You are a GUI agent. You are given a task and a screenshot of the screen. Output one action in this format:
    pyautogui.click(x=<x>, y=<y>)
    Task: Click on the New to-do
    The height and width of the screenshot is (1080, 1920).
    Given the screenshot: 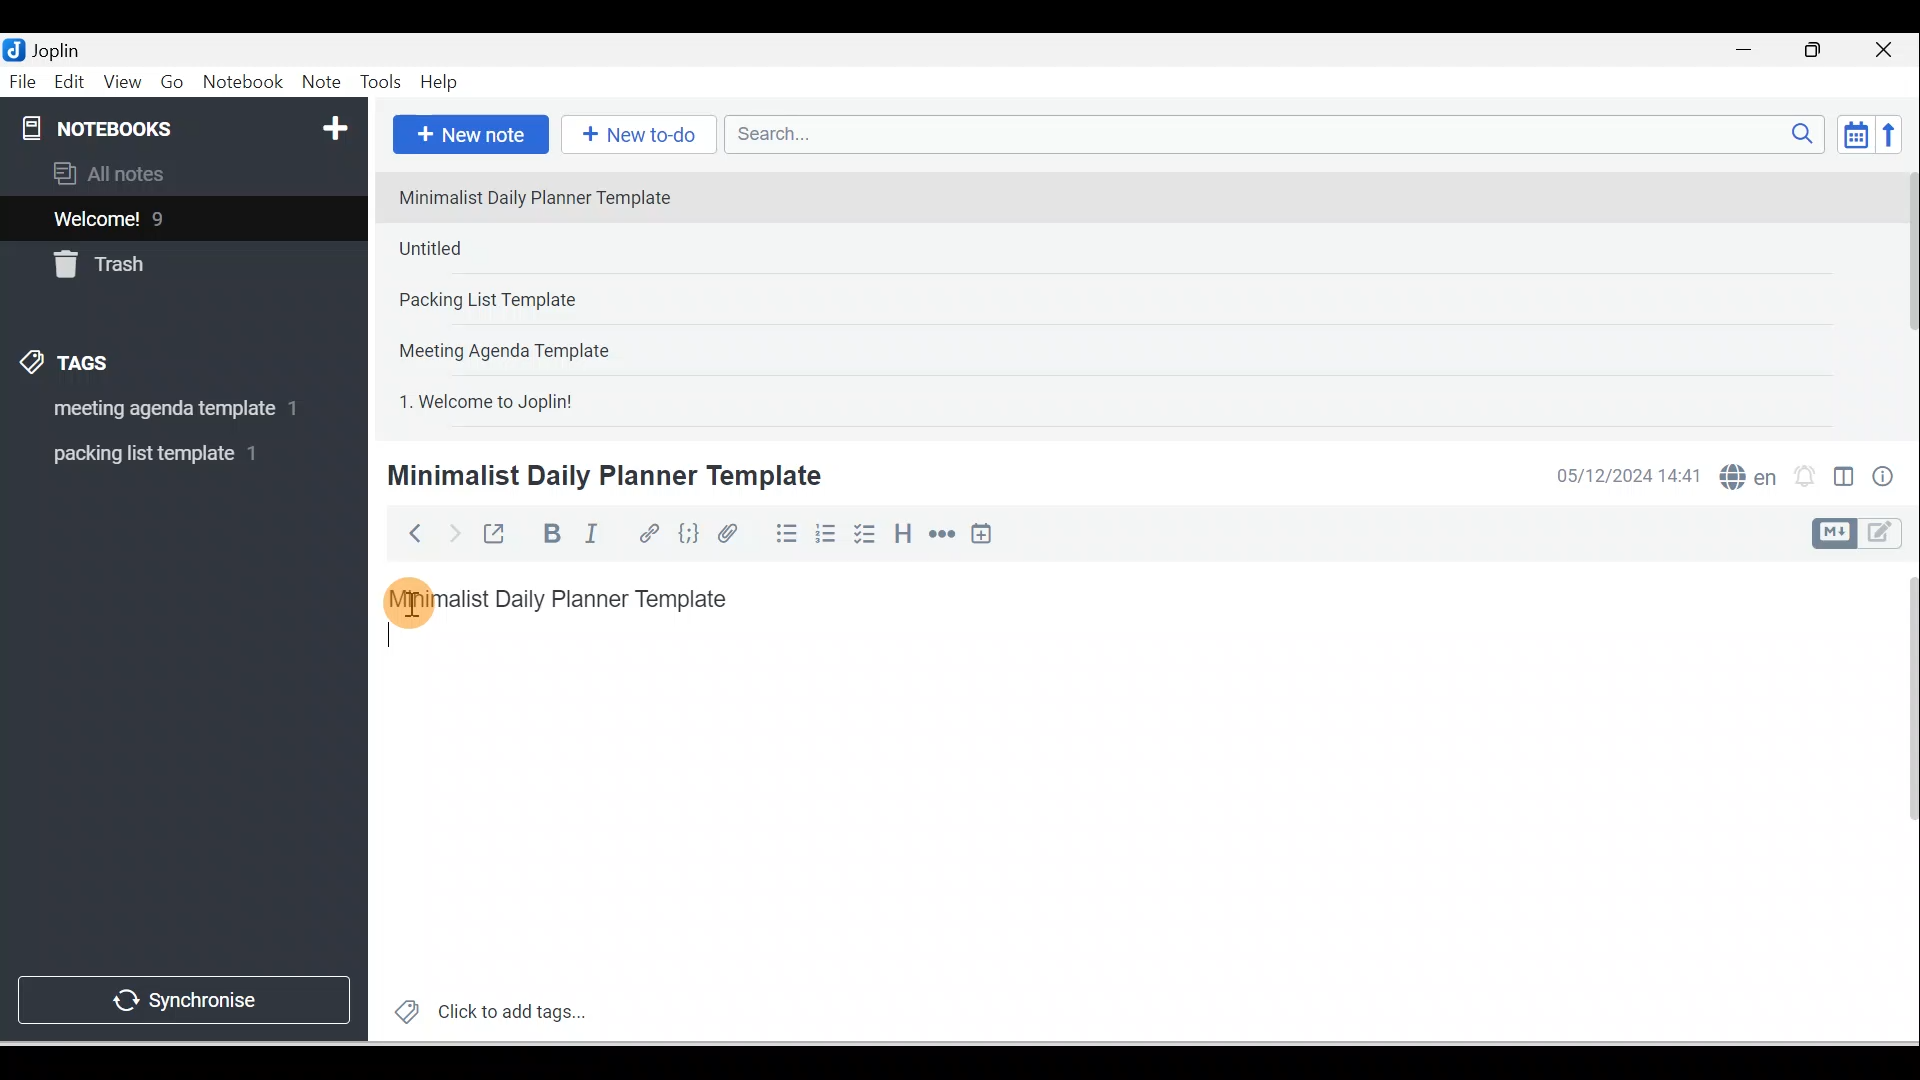 What is the action you would take?
    pyautogui.click(x=634, y=136)
    